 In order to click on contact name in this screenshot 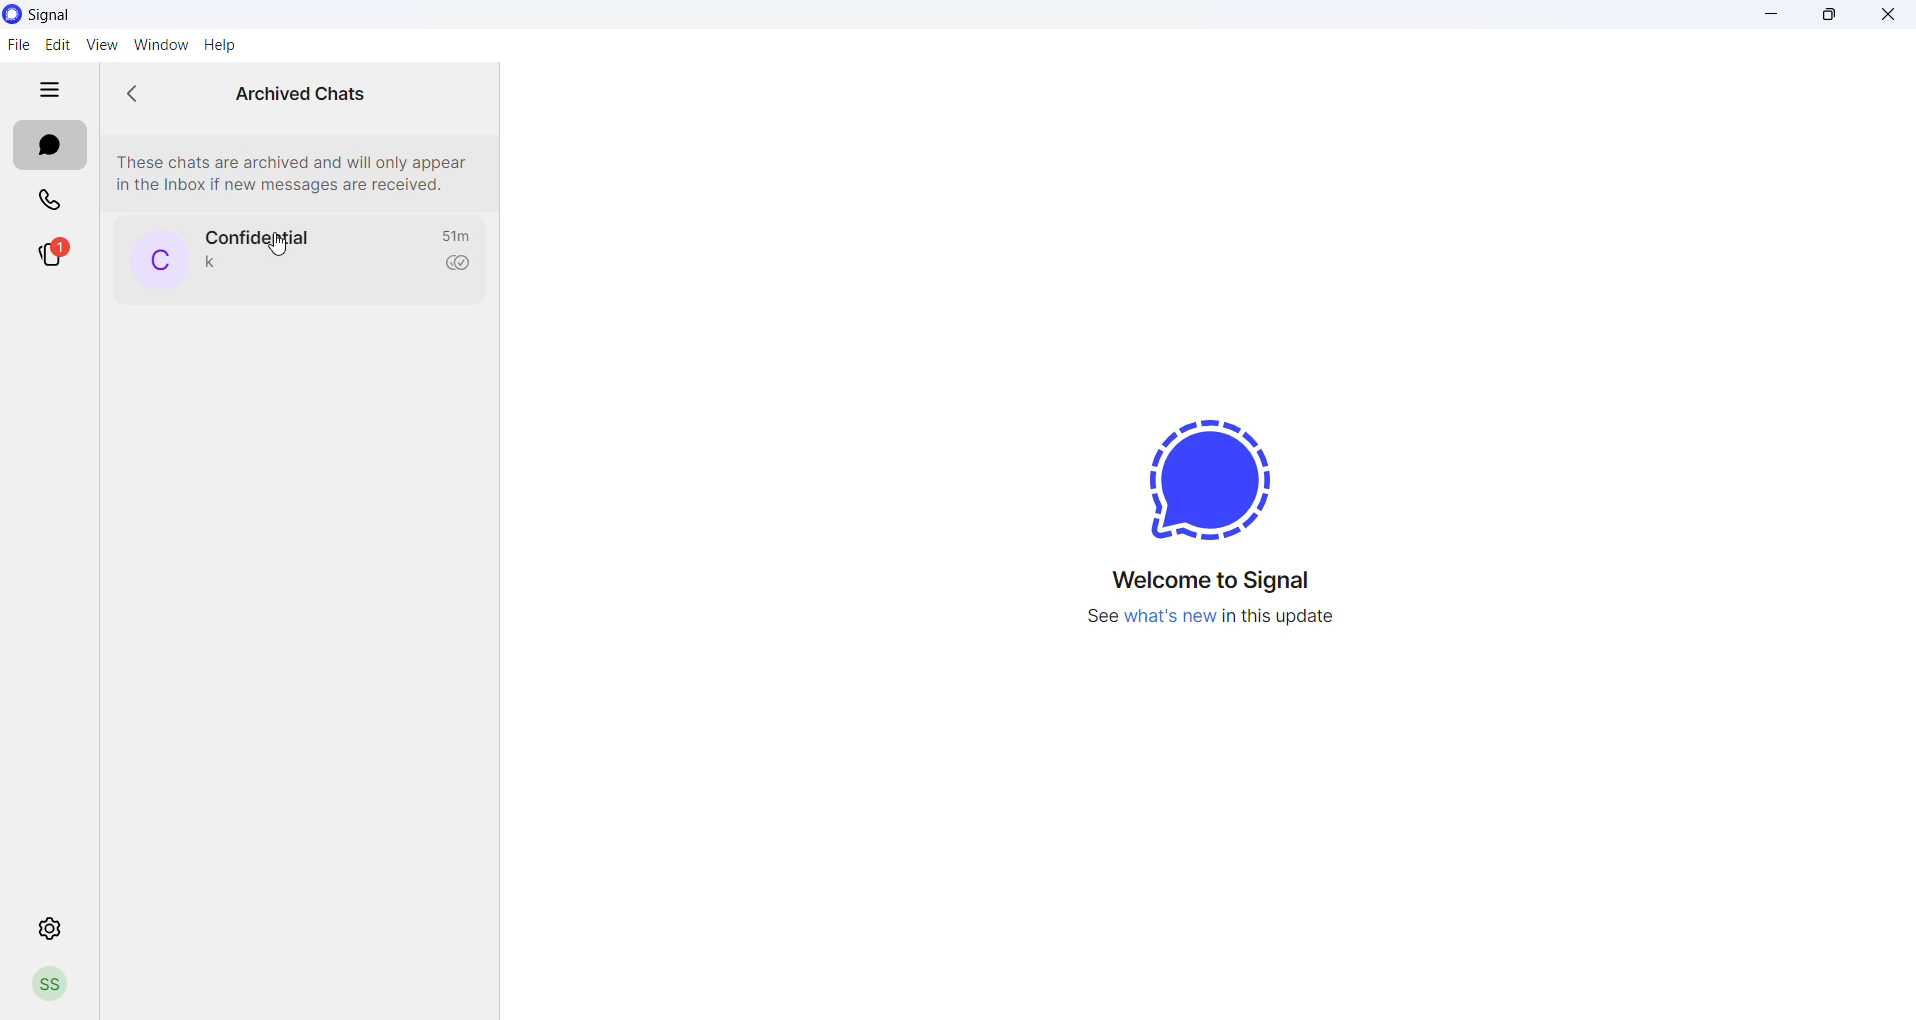, I will do `click(256, 232)`.